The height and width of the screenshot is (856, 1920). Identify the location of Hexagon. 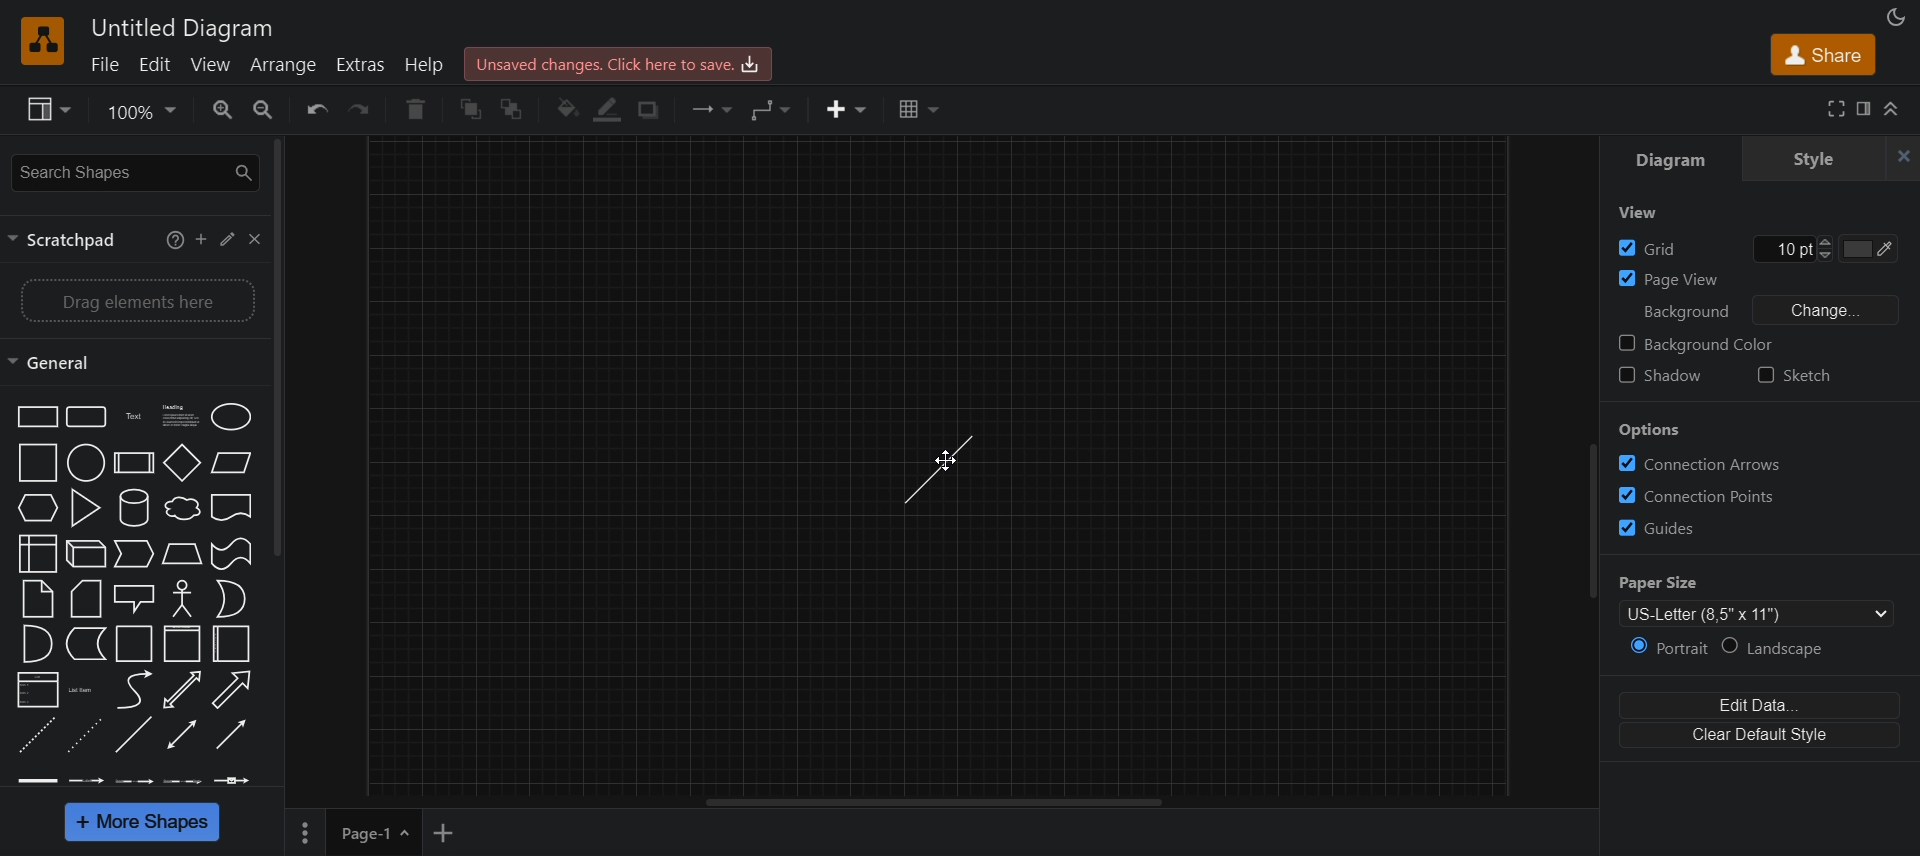
(35, 510).